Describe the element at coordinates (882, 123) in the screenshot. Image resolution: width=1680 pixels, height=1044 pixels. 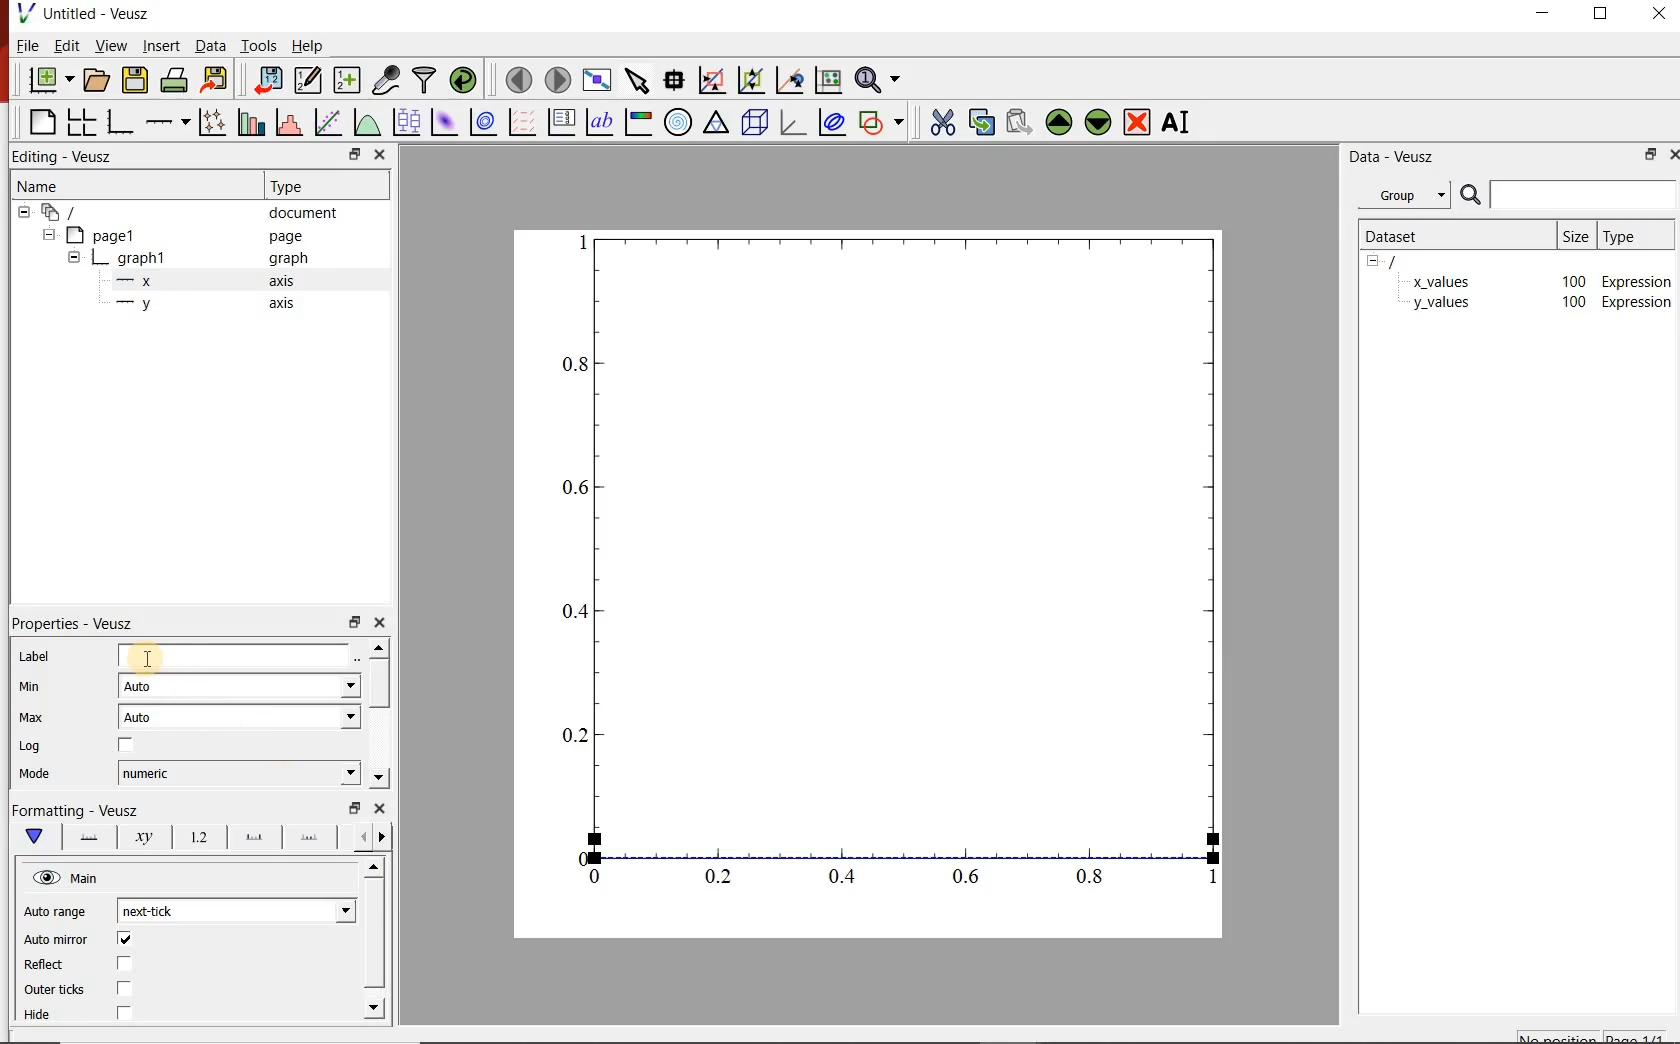
I see `add shape` at that location.